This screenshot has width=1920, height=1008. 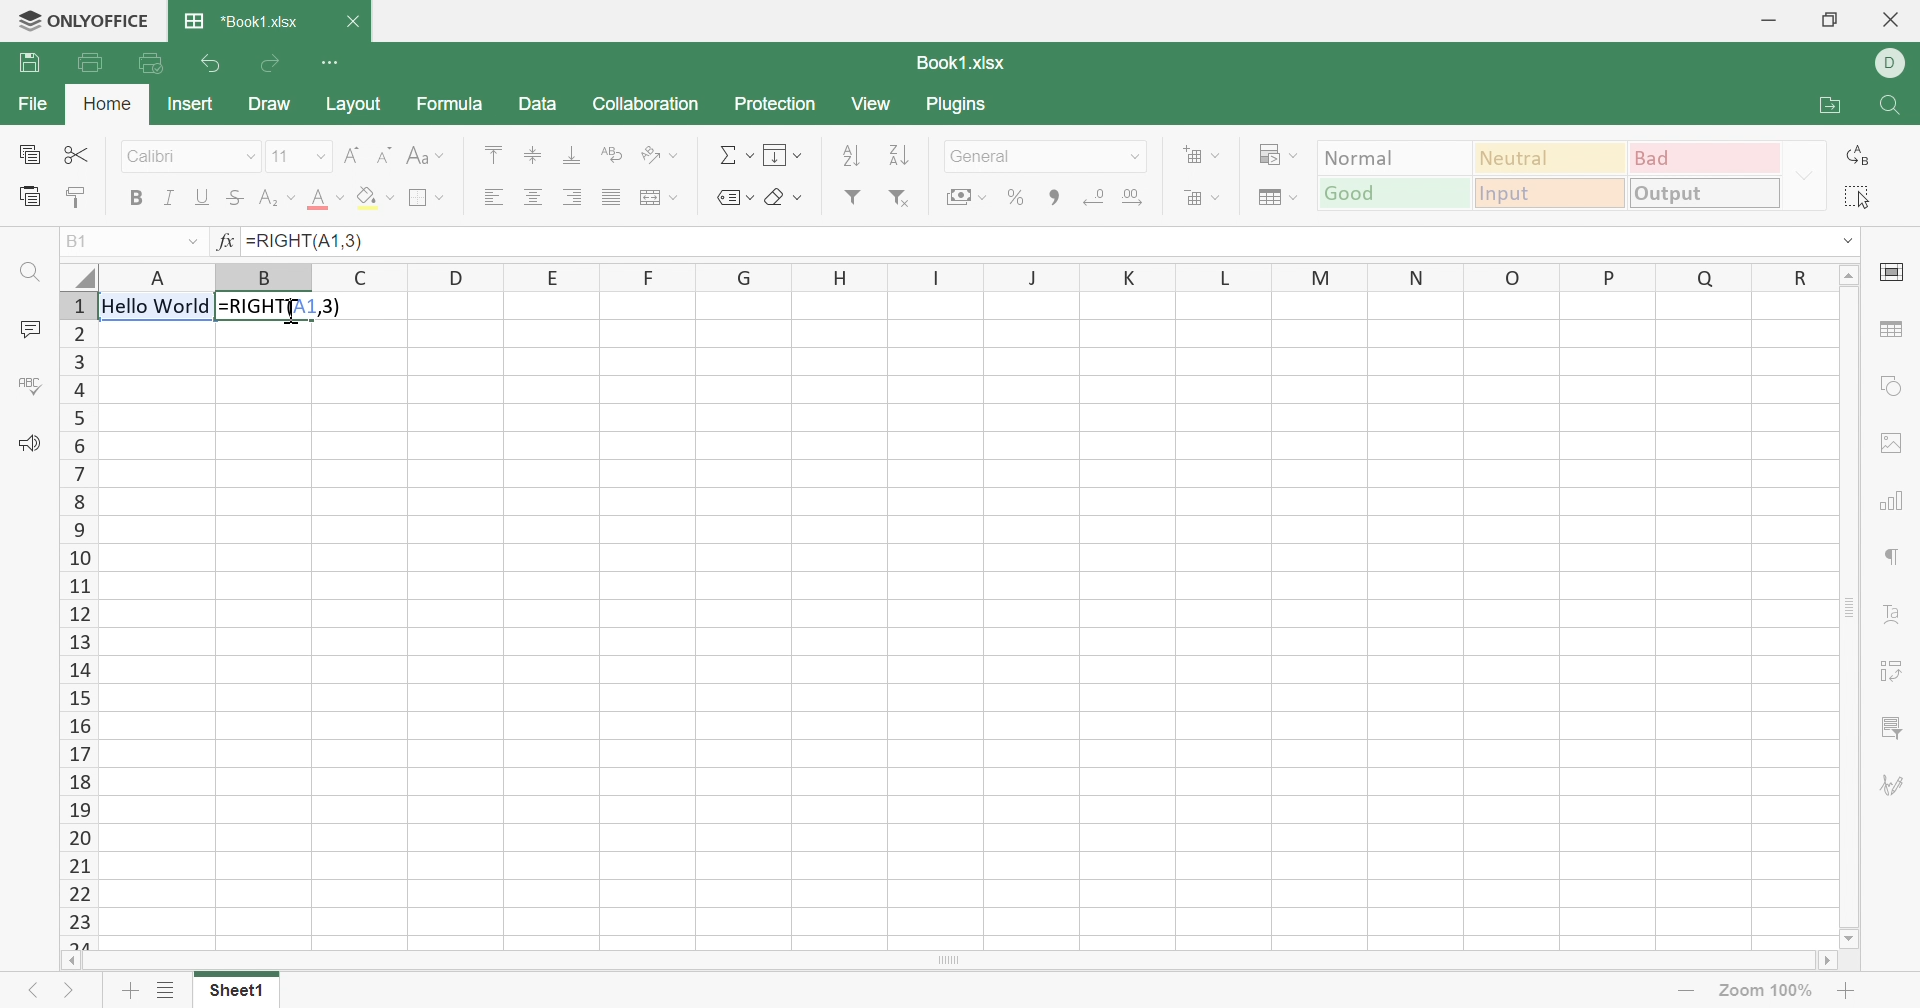 What do you see at coordinates (1275, 153) in the screenshot?
I see `Conditional formatting` at bounding box center [1275, 153].